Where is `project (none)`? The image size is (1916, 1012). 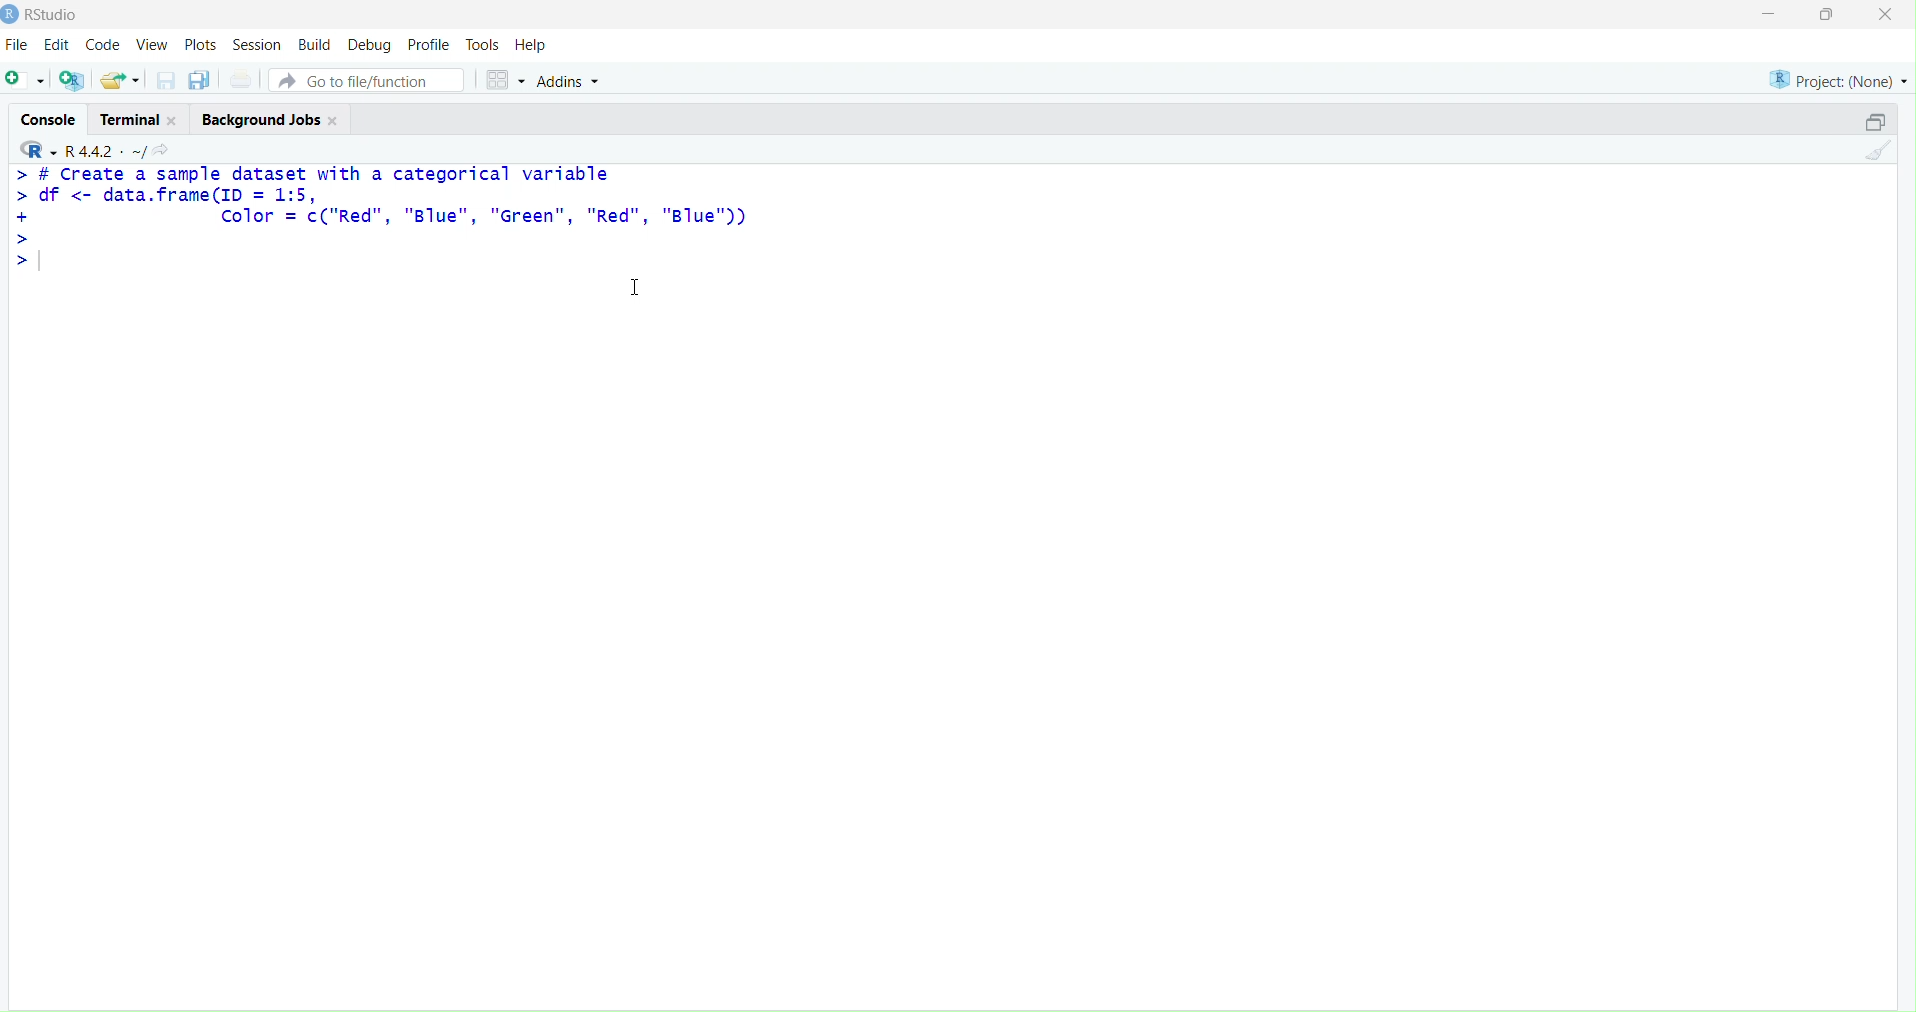 project (none) is located at coordinates (1839, 80).